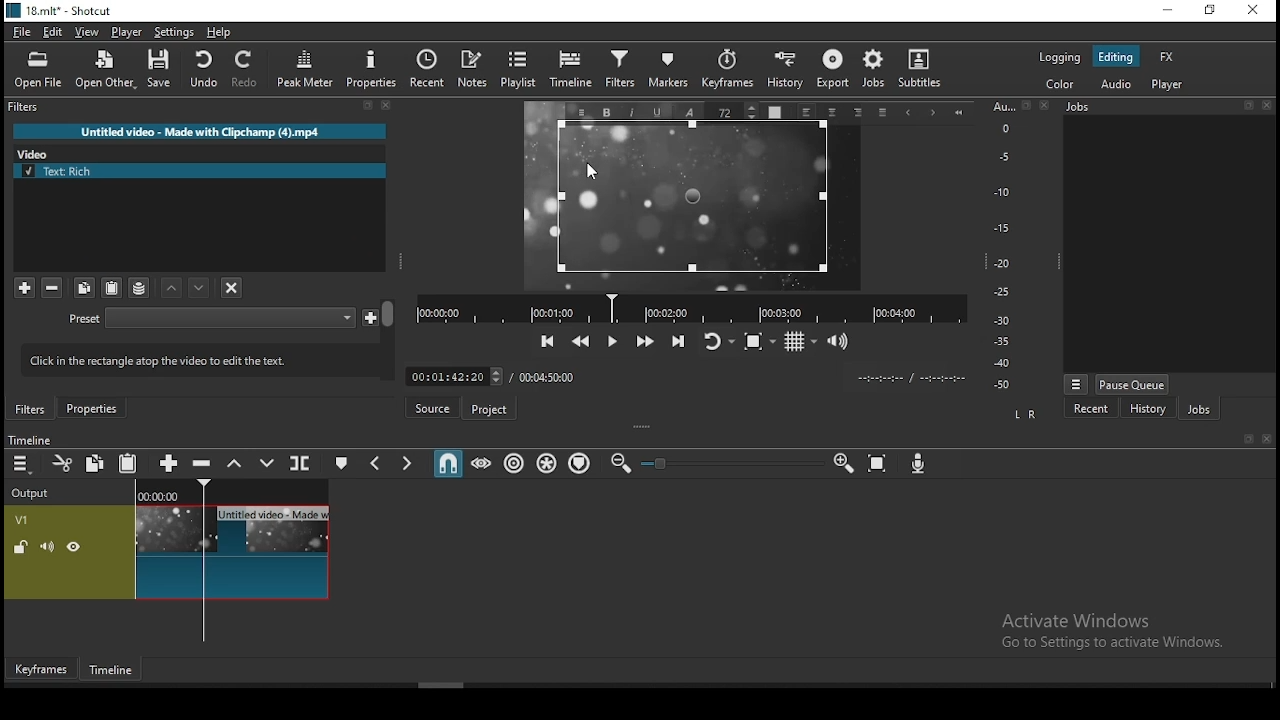 This screenshot has width=1280, height=720. I want to click on toggle zoom, so click(760, 341).